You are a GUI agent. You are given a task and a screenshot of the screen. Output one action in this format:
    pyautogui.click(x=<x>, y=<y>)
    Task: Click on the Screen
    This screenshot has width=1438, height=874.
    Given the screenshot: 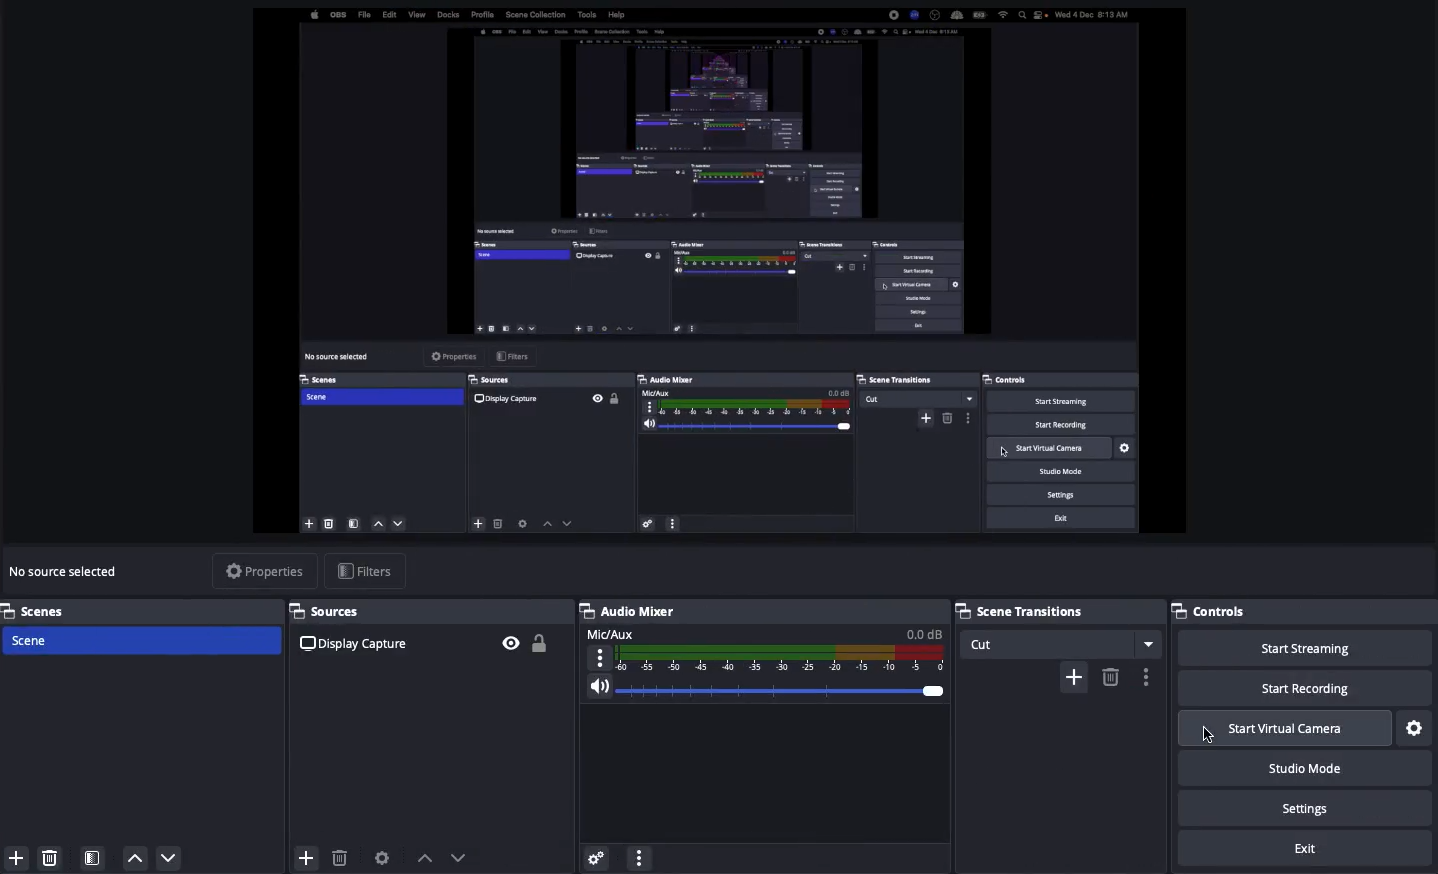 What is the action you would take?
    pyautogui.click(x=722, y=271)
    